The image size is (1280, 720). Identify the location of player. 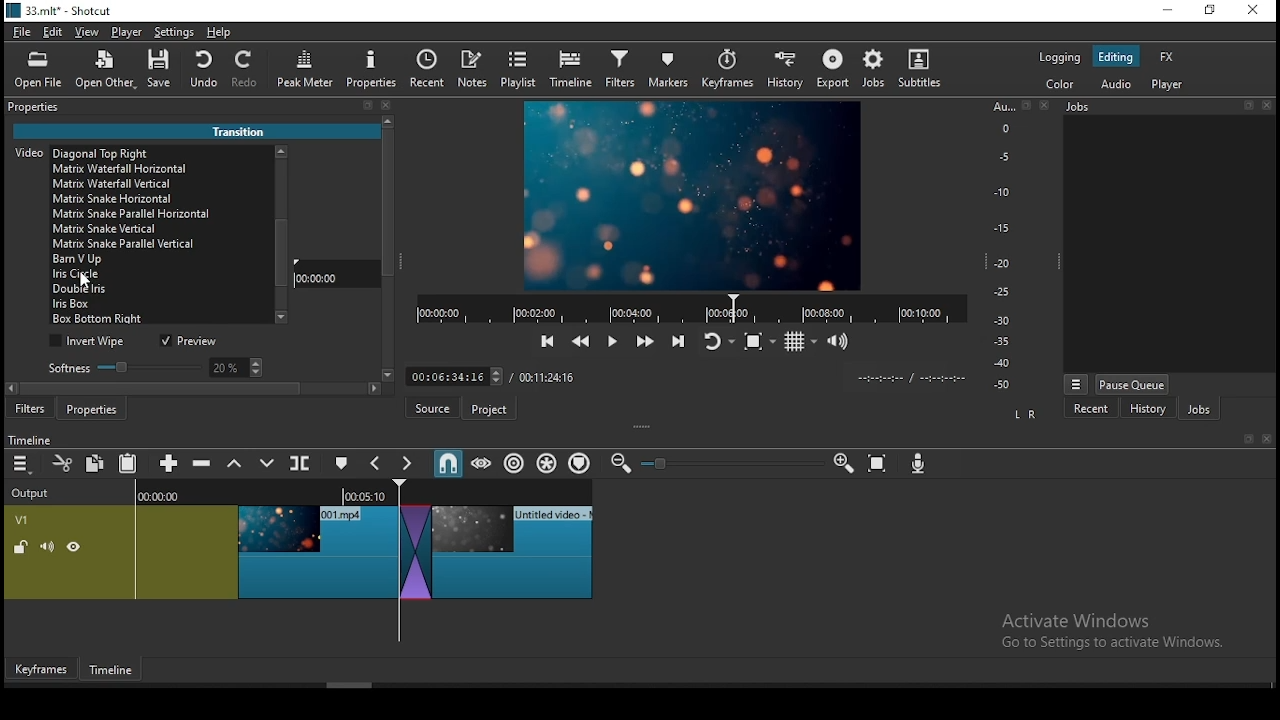
(127, 33).